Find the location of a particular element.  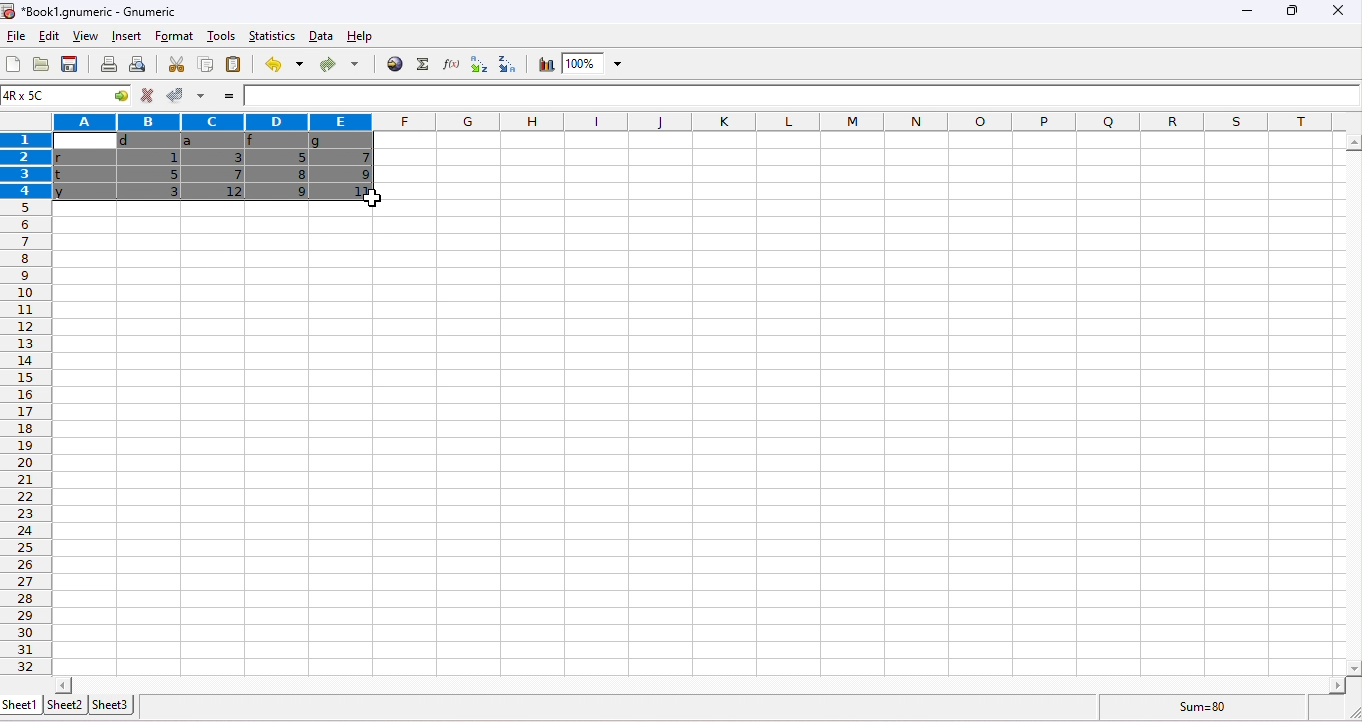

select function is located at coordinates (421, 64).